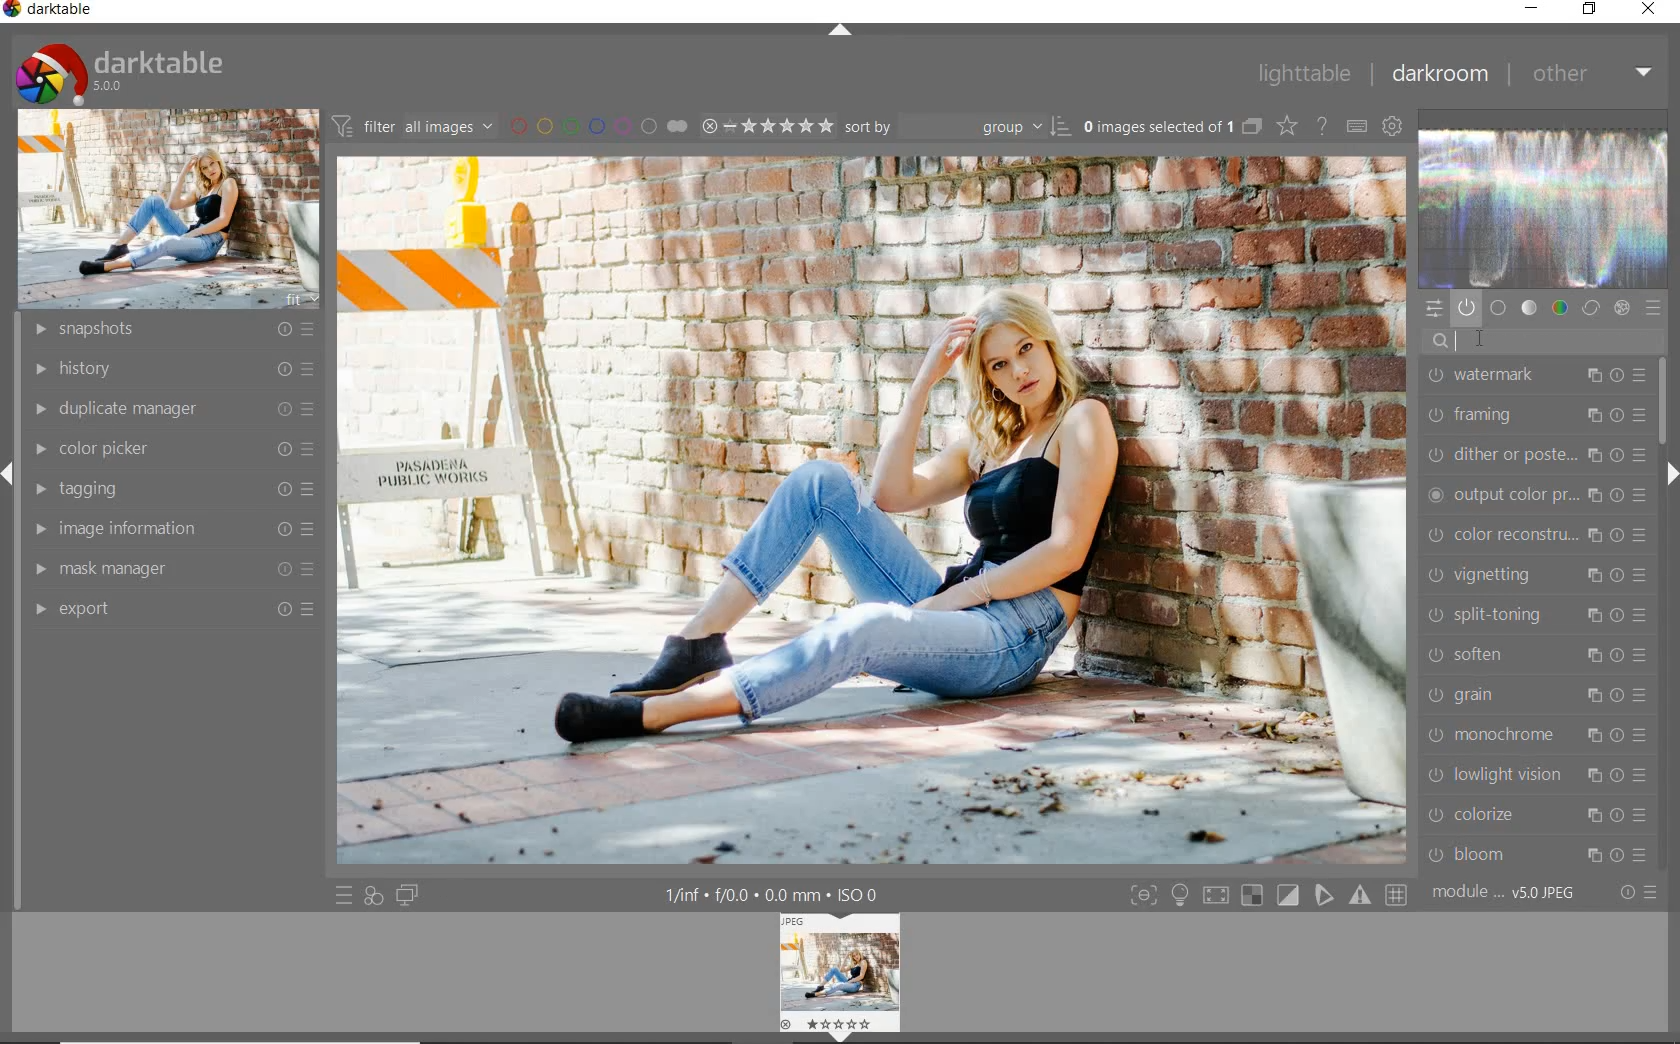 The image size is (1680, 1044). I want to click on display a second darkroom image widow, so click(409, 895).